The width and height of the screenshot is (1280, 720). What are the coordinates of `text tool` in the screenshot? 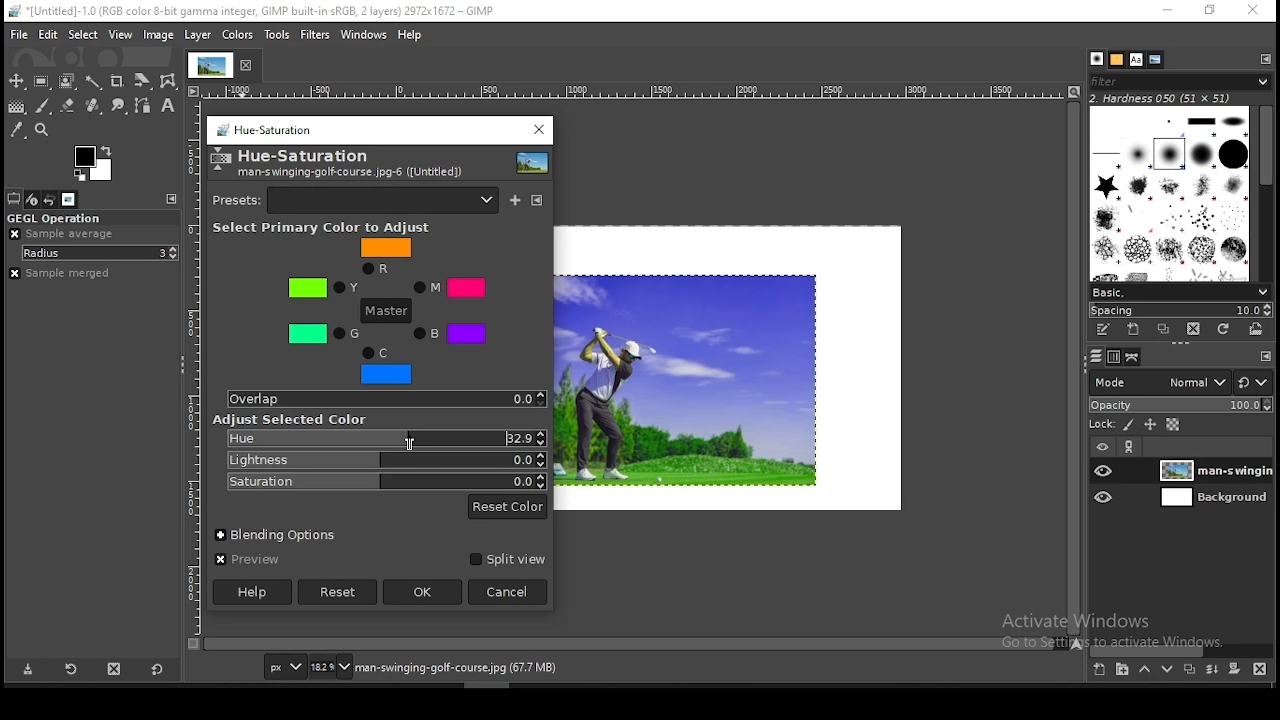 It's located at (167, 108).